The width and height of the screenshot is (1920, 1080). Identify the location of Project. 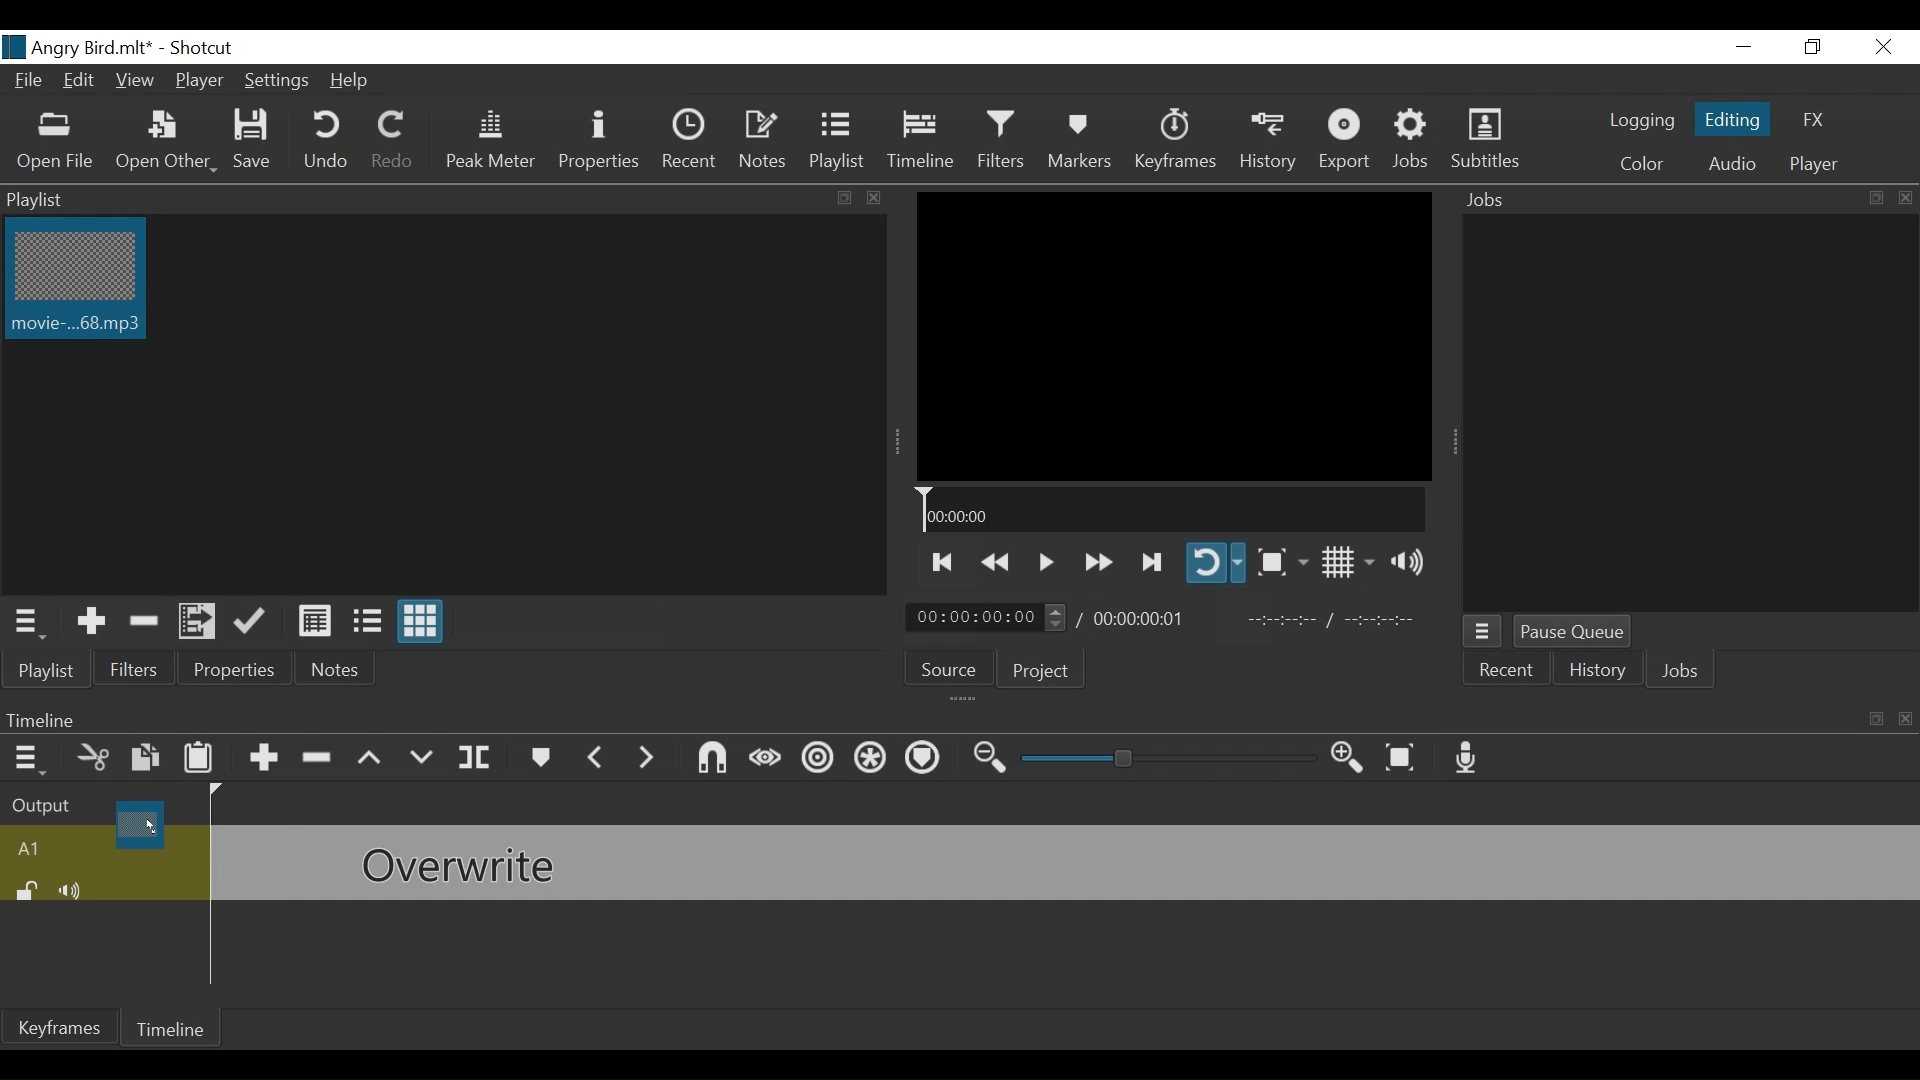
(1049, 668).